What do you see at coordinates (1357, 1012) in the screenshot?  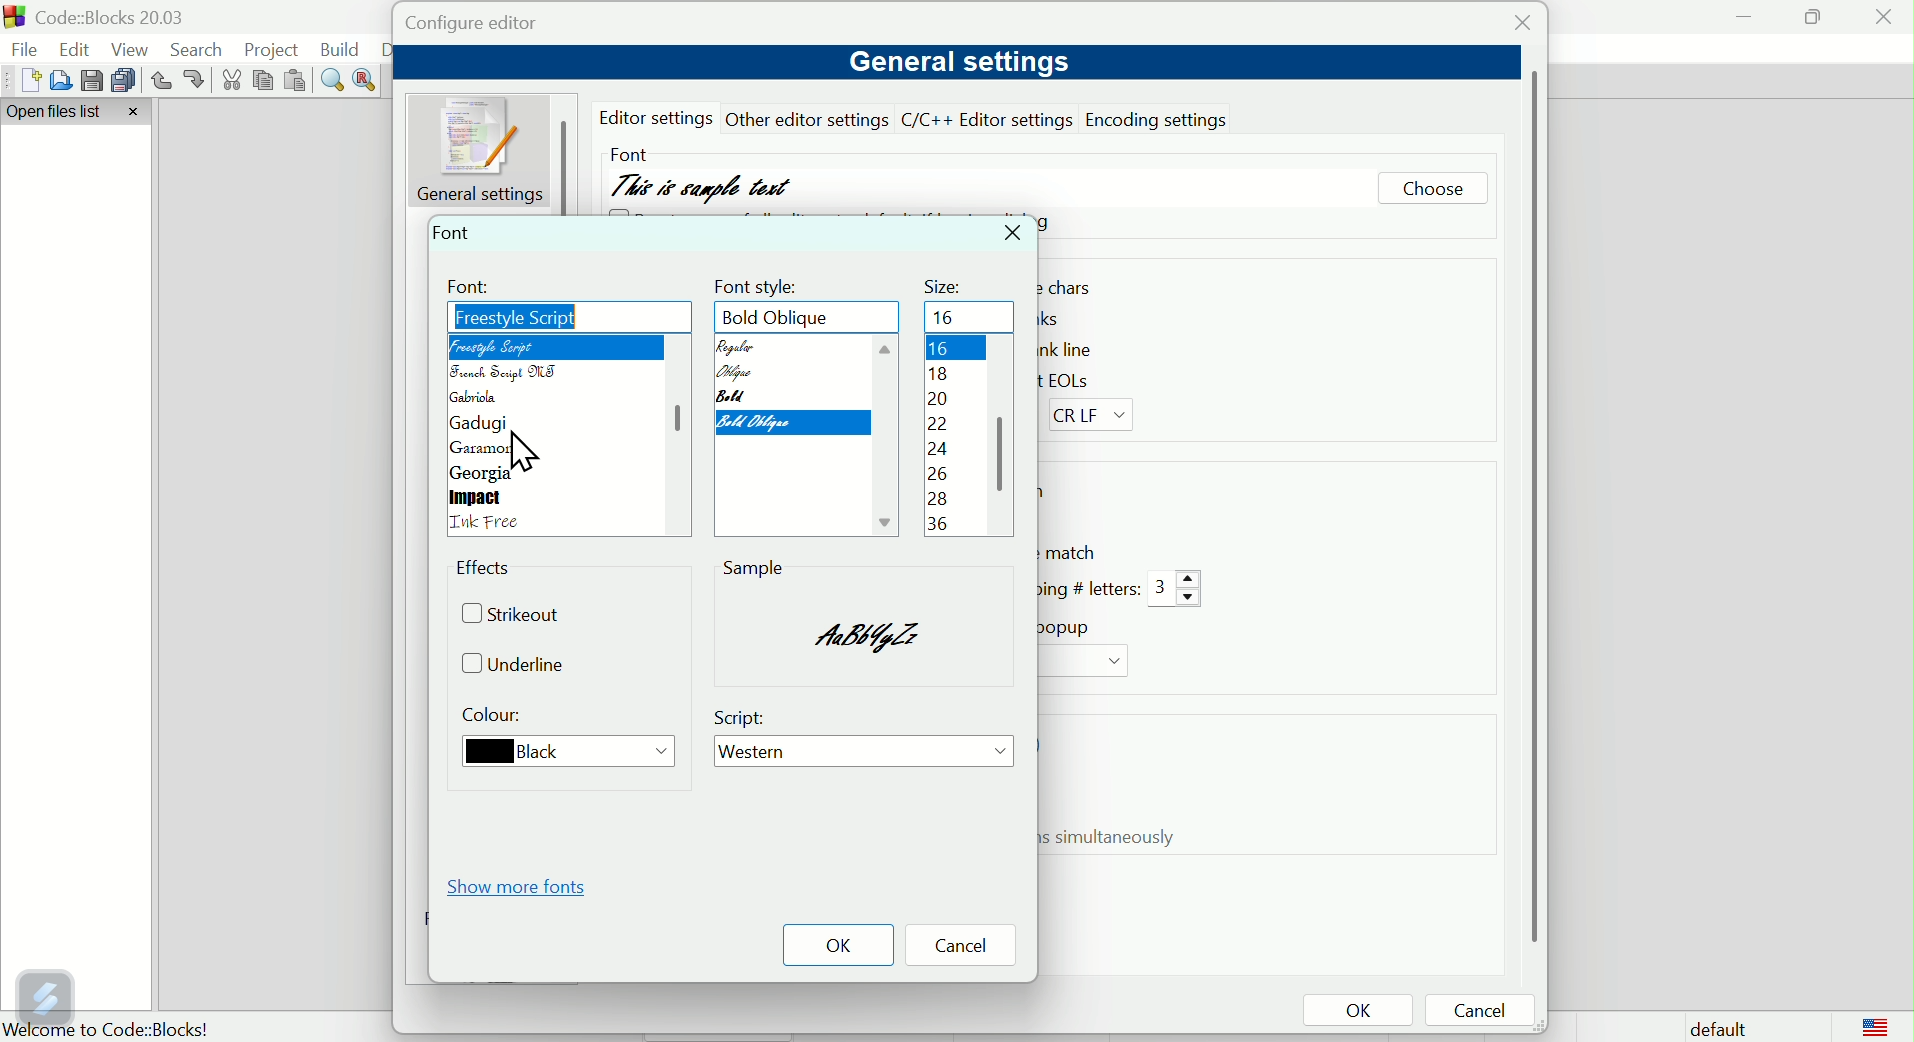 I see `OK` at bounding box center [1357, 1012].